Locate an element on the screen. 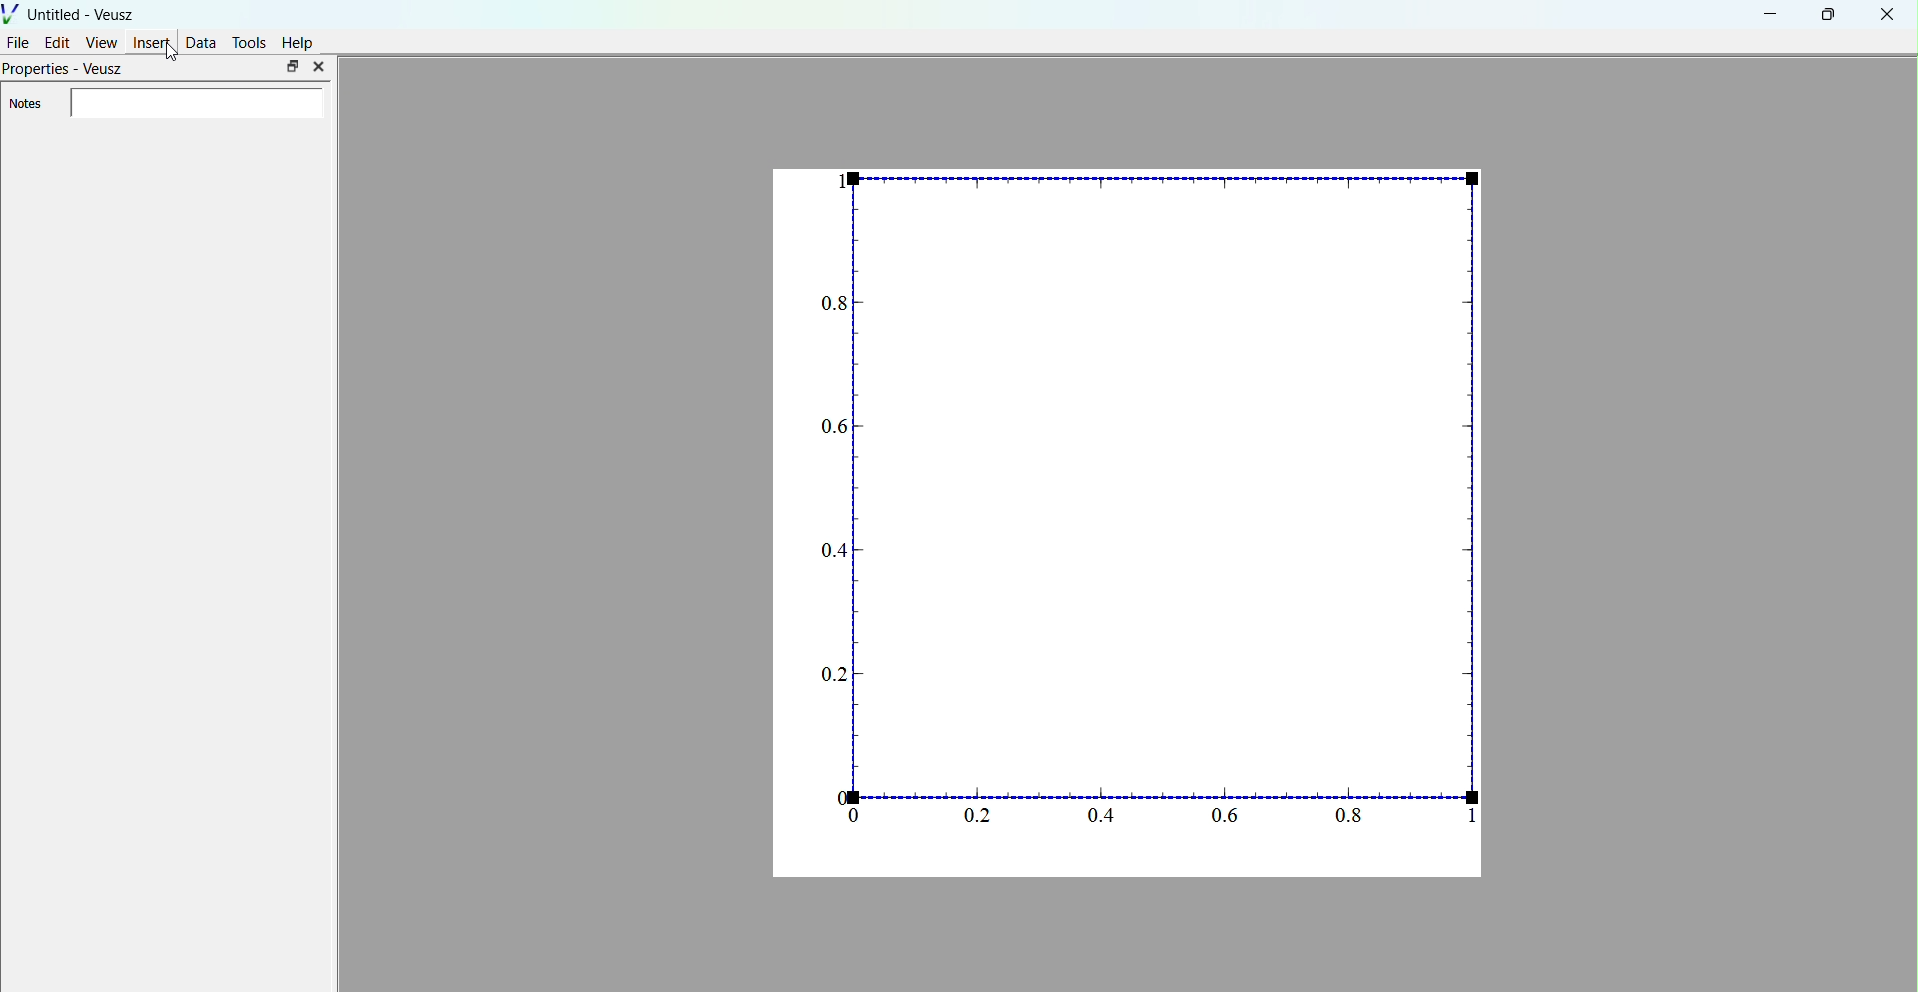 The width and height of the screenshot is (1918, 992). close is located at coordinates (318, 67).